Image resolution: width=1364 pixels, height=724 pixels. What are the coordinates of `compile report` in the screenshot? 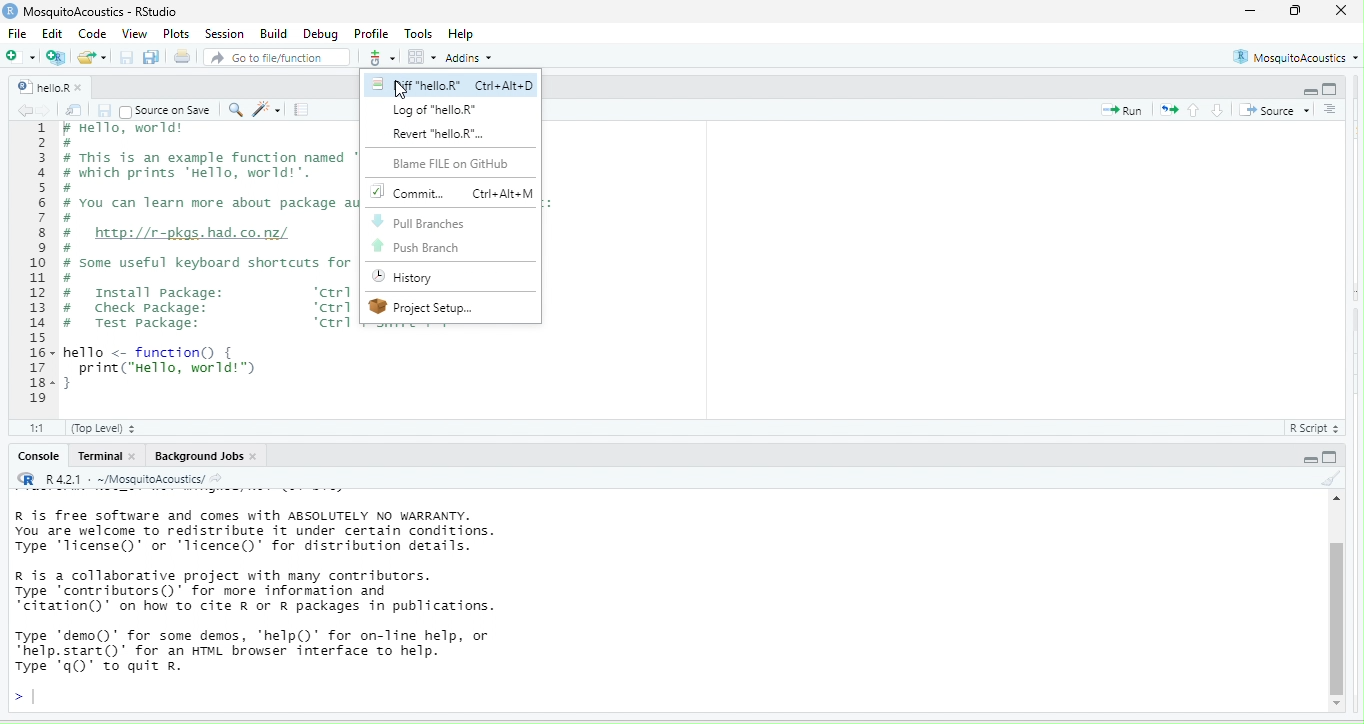 It's located at (302, 110).